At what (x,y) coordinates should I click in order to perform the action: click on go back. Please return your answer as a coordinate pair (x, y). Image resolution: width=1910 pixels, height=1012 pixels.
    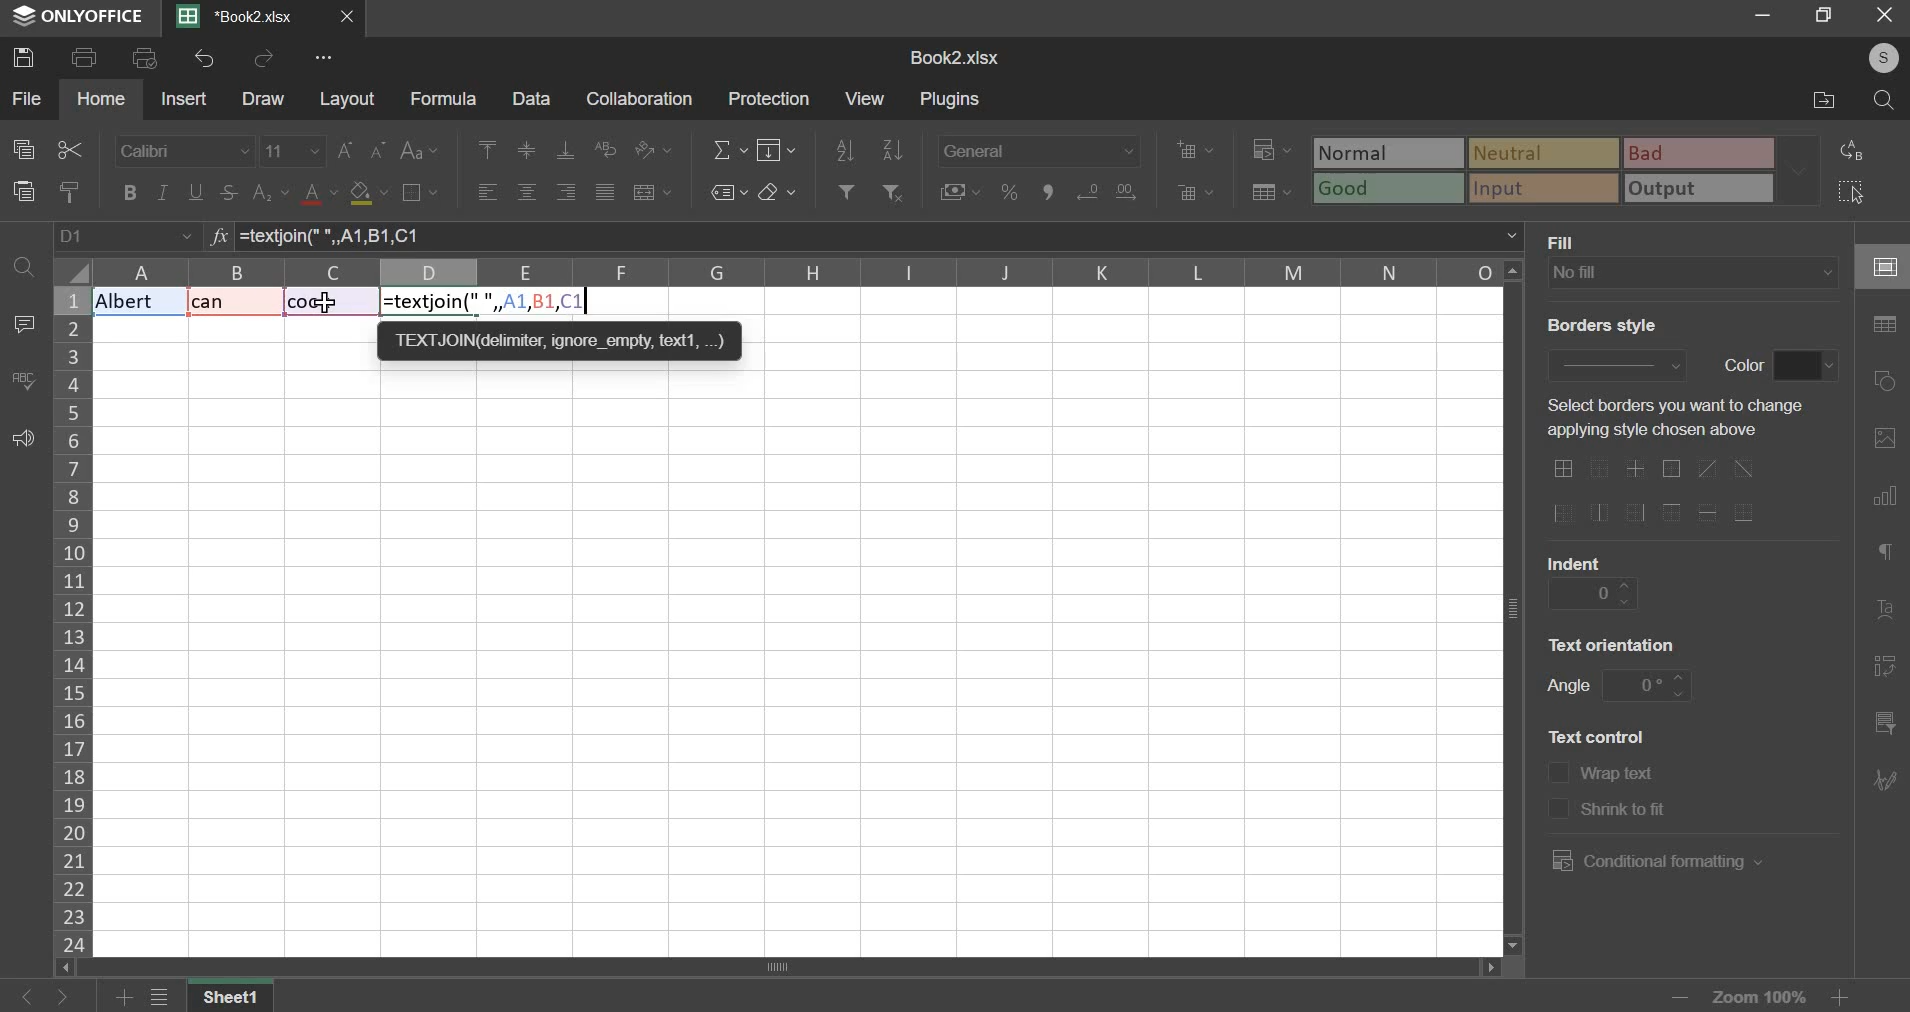
    Looking at the image, I should click on (25, 996).